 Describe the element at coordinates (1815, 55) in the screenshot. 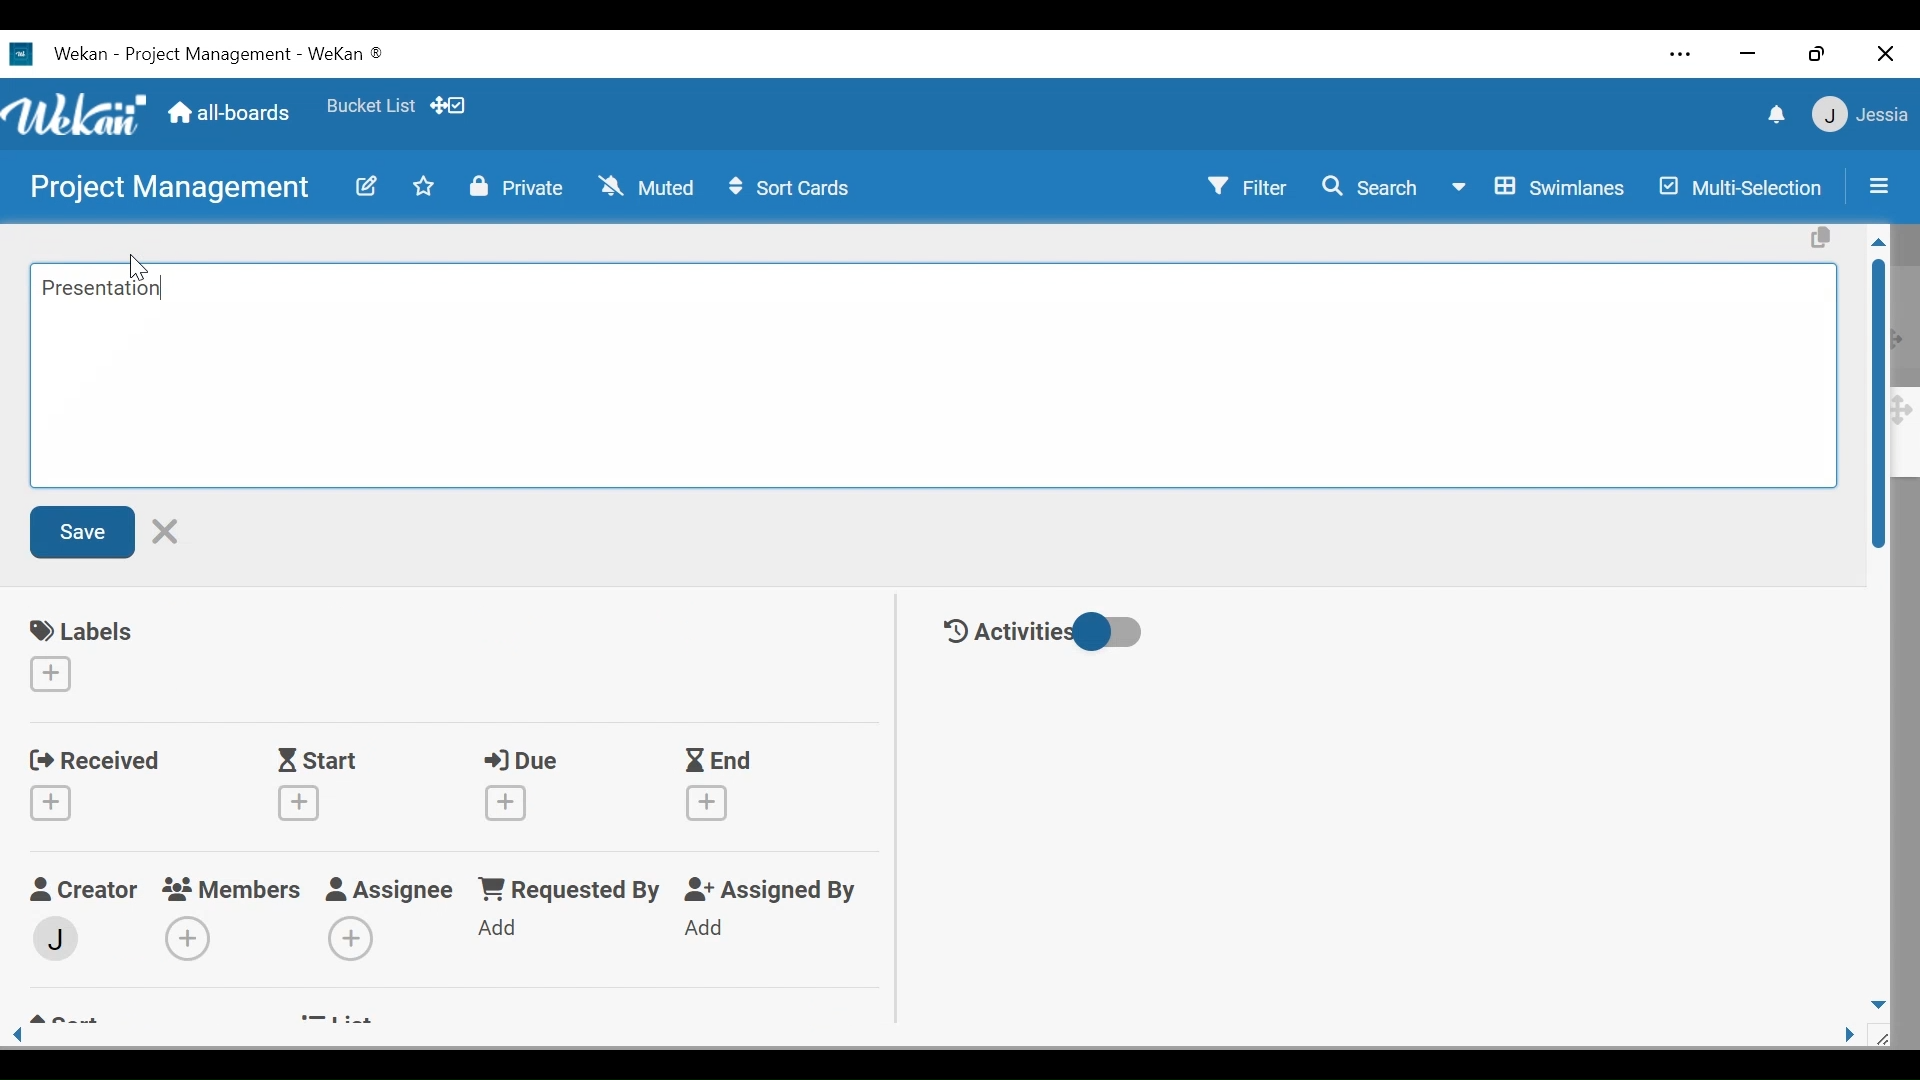

I see `Restore` at that location.